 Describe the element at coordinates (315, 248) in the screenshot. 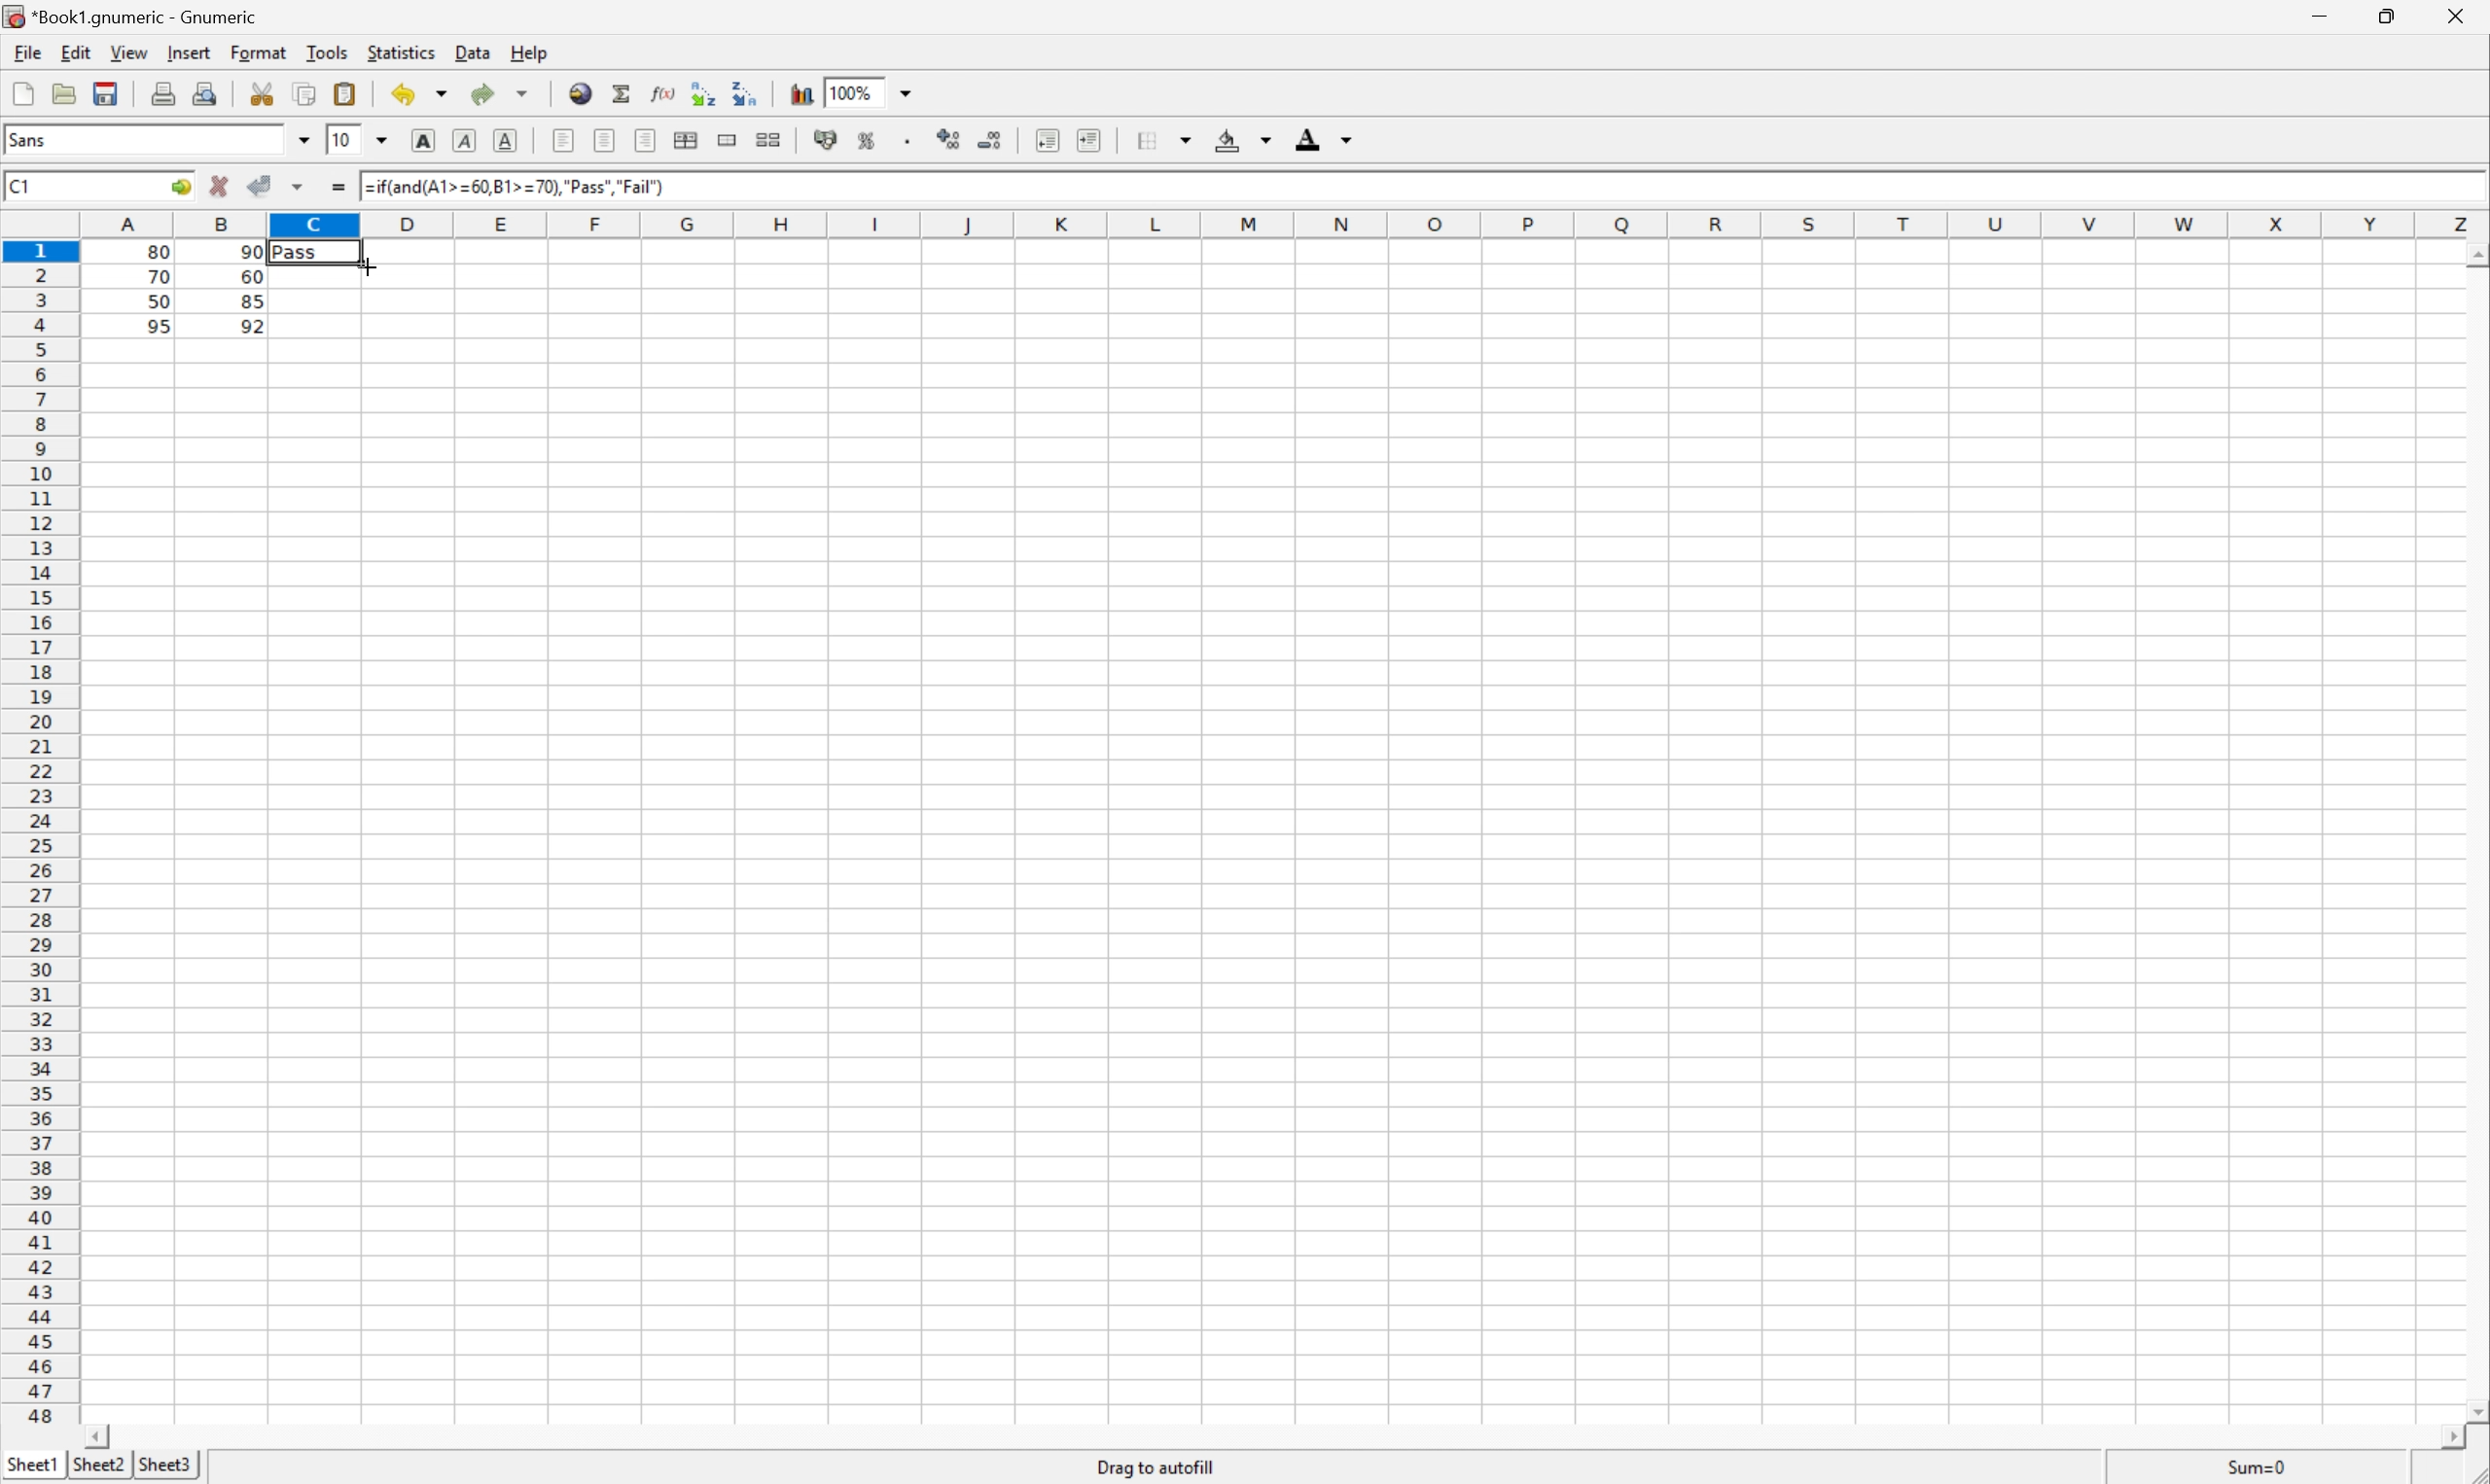

I see `Pass` at that location.